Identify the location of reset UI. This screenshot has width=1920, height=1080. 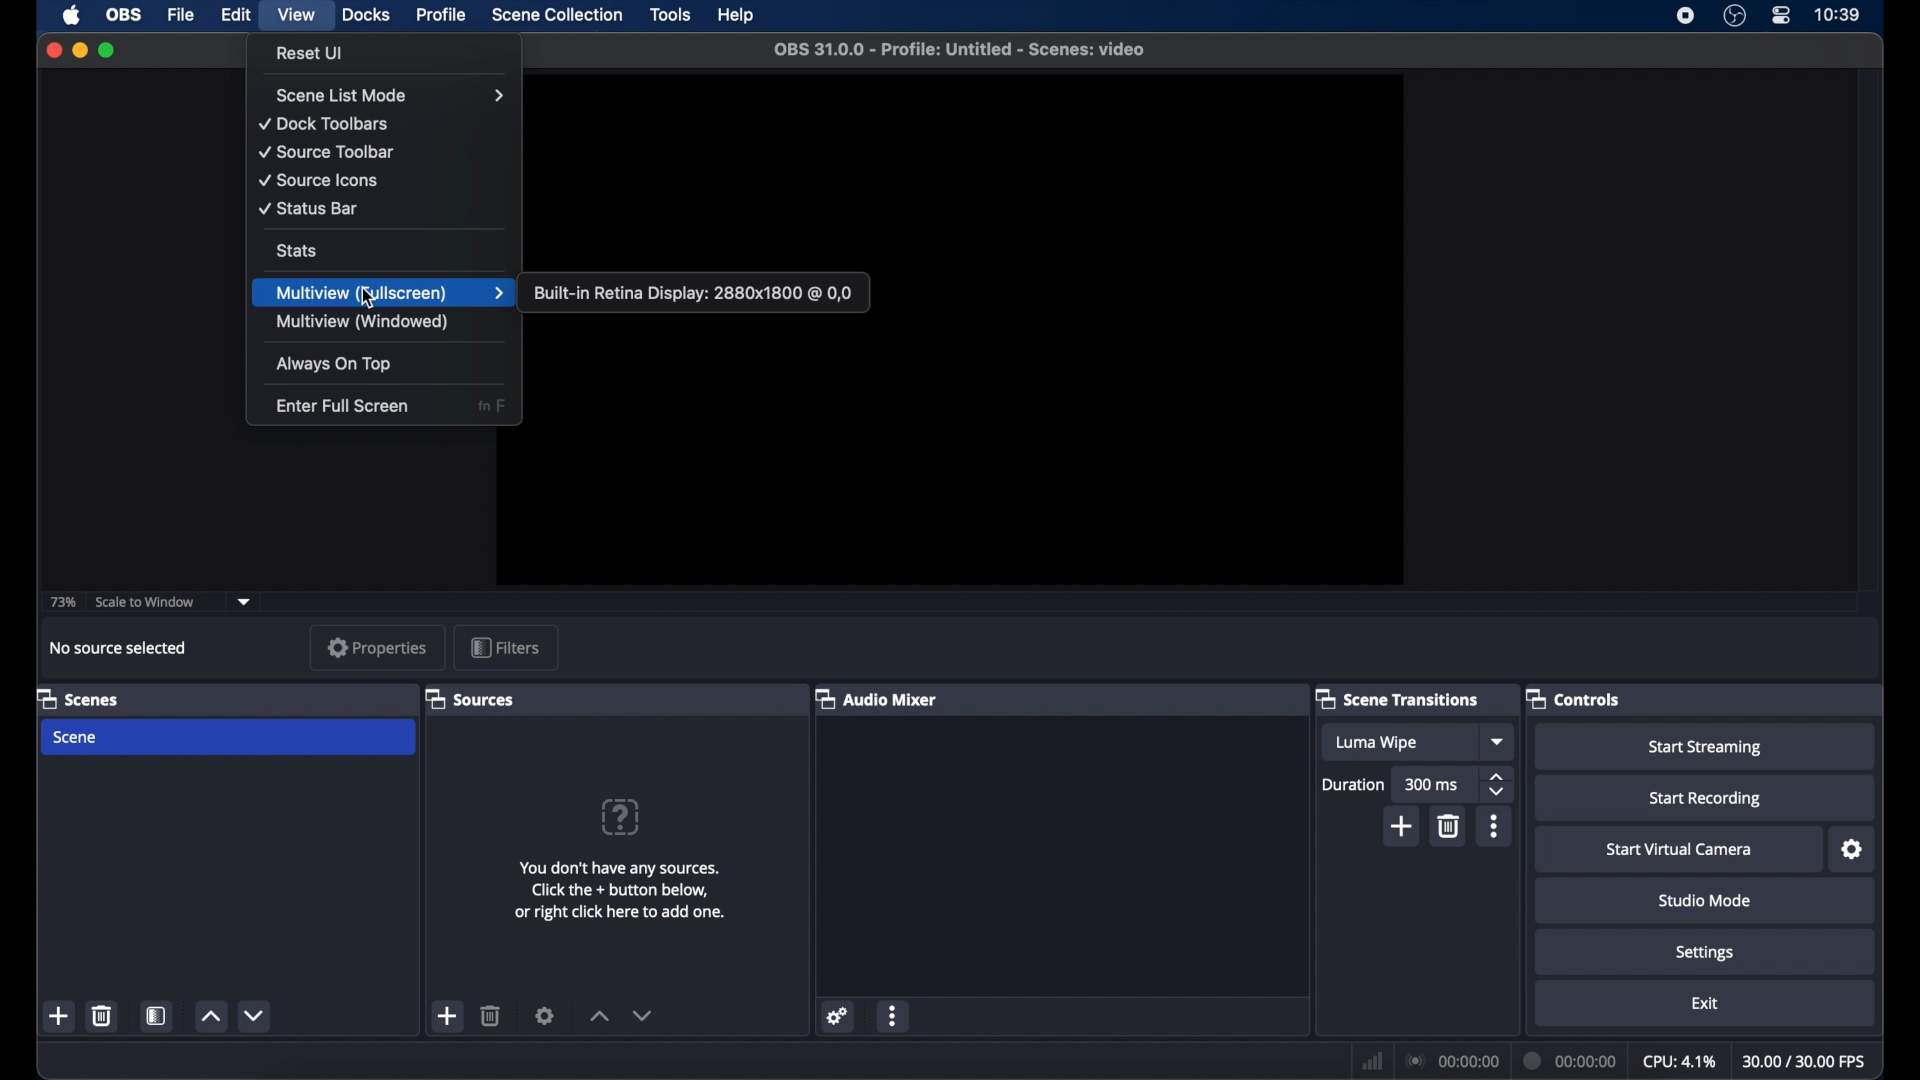
(310, 53).